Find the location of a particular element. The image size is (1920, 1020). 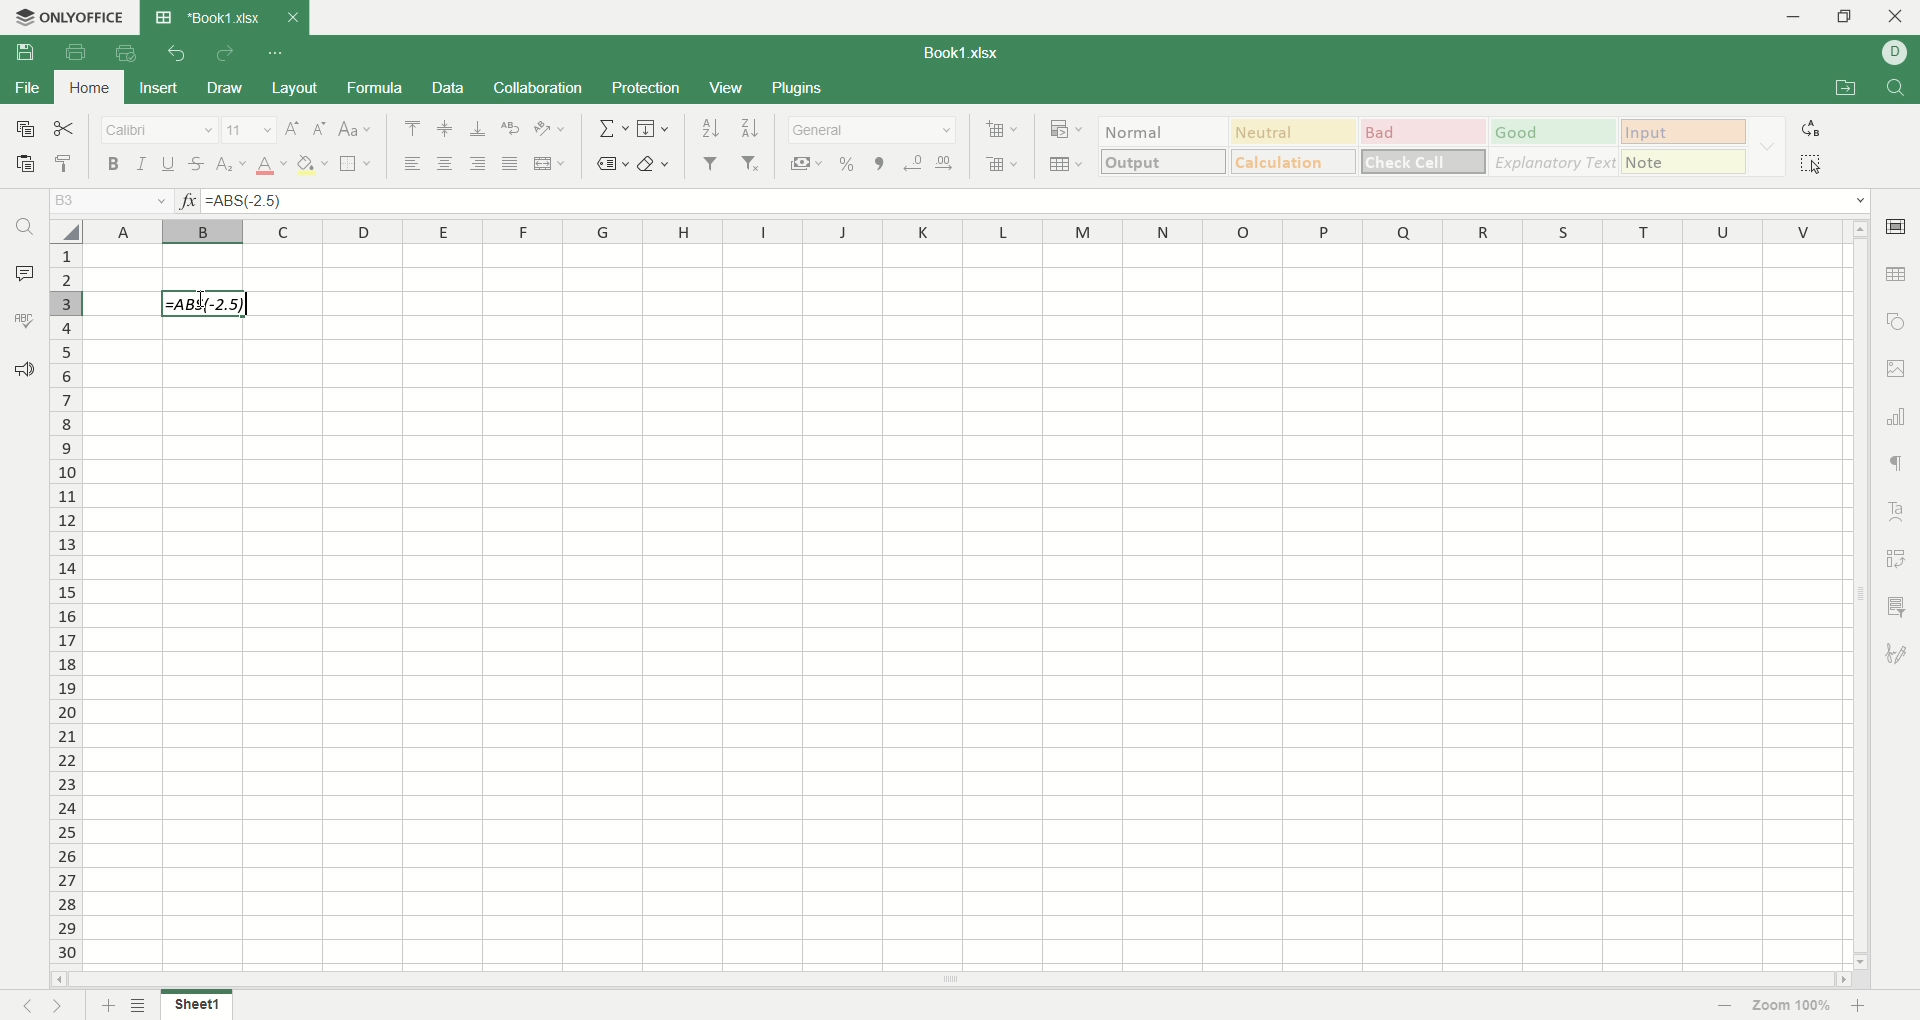

undo is located at coordinates (178, 52).